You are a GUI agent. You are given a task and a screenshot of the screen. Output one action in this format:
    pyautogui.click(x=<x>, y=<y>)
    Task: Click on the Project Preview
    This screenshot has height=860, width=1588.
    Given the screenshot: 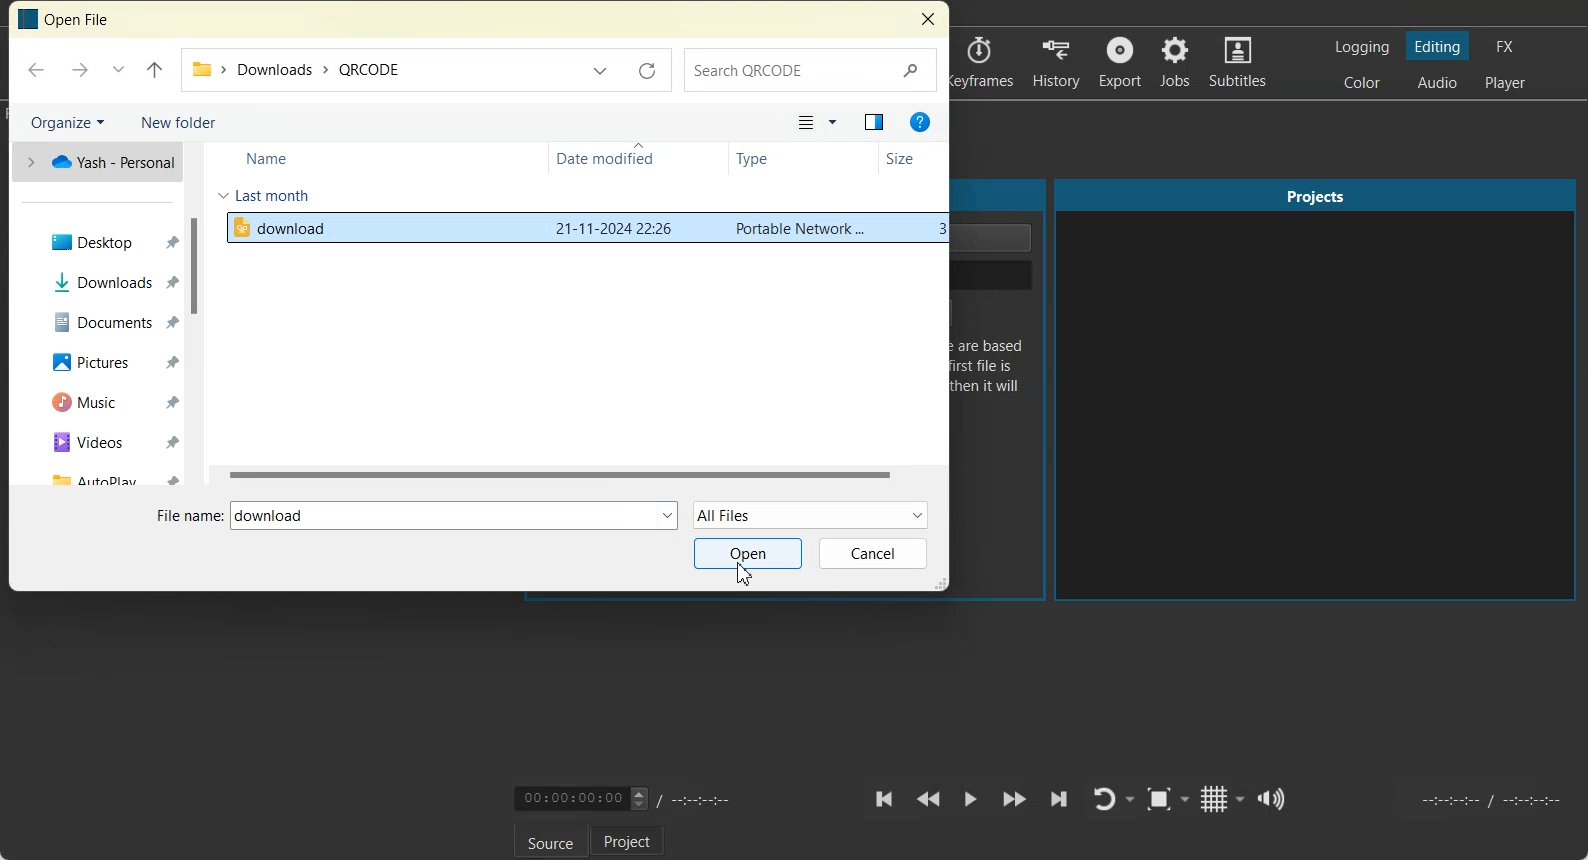 What is the action you would take?
    pyautogui.click(x=1317, y=391)
    